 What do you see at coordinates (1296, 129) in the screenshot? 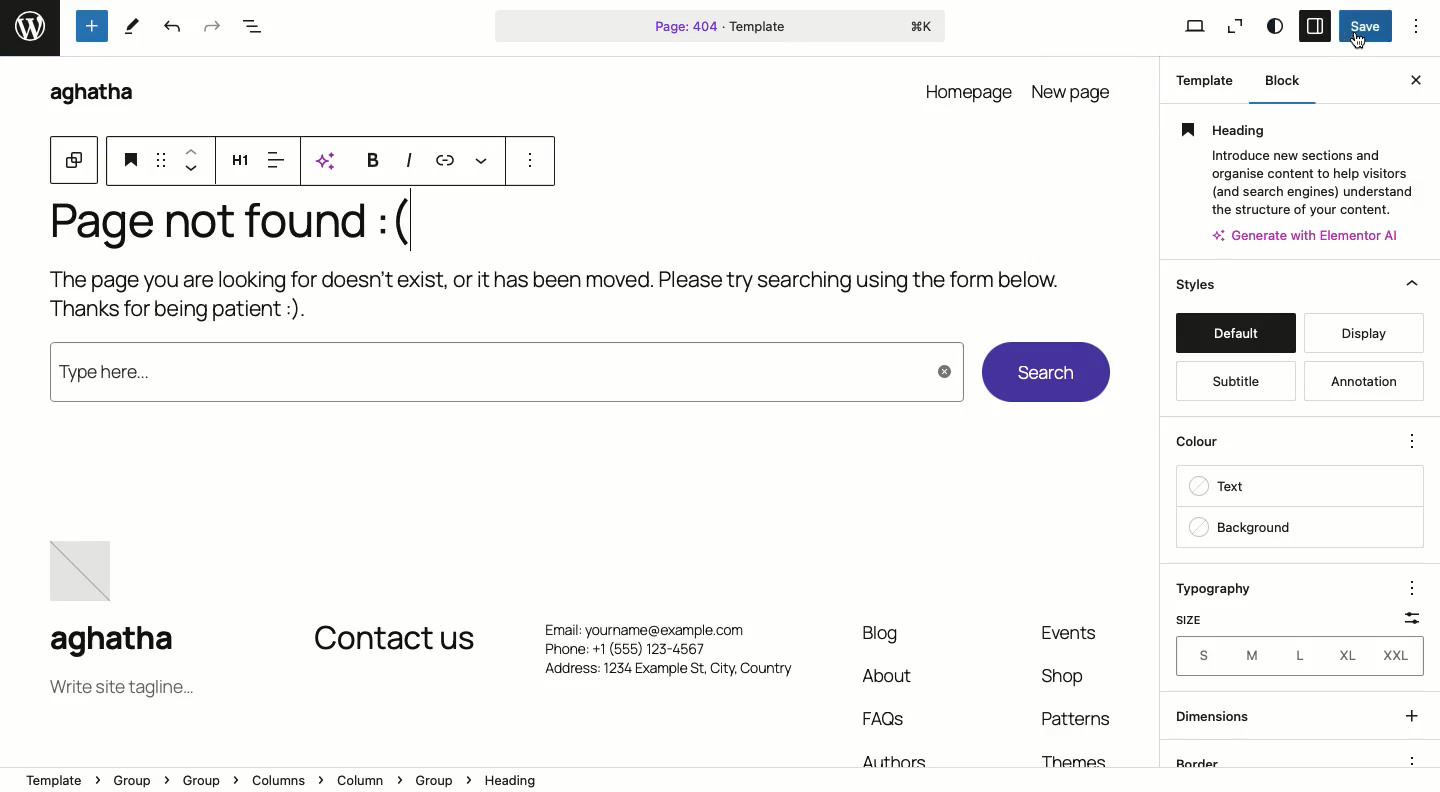
I see `Heading` at bounding box center [1296, 129].